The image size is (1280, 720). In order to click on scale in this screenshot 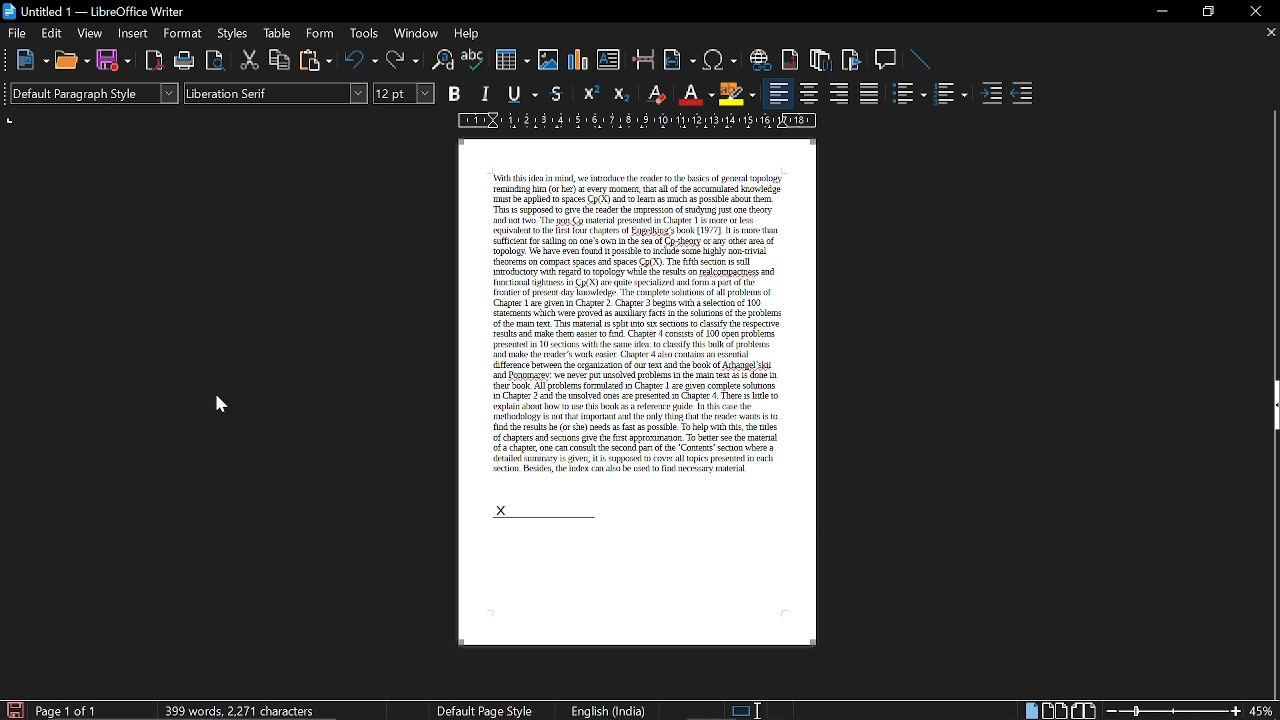, I will do `click(638, 121)`.